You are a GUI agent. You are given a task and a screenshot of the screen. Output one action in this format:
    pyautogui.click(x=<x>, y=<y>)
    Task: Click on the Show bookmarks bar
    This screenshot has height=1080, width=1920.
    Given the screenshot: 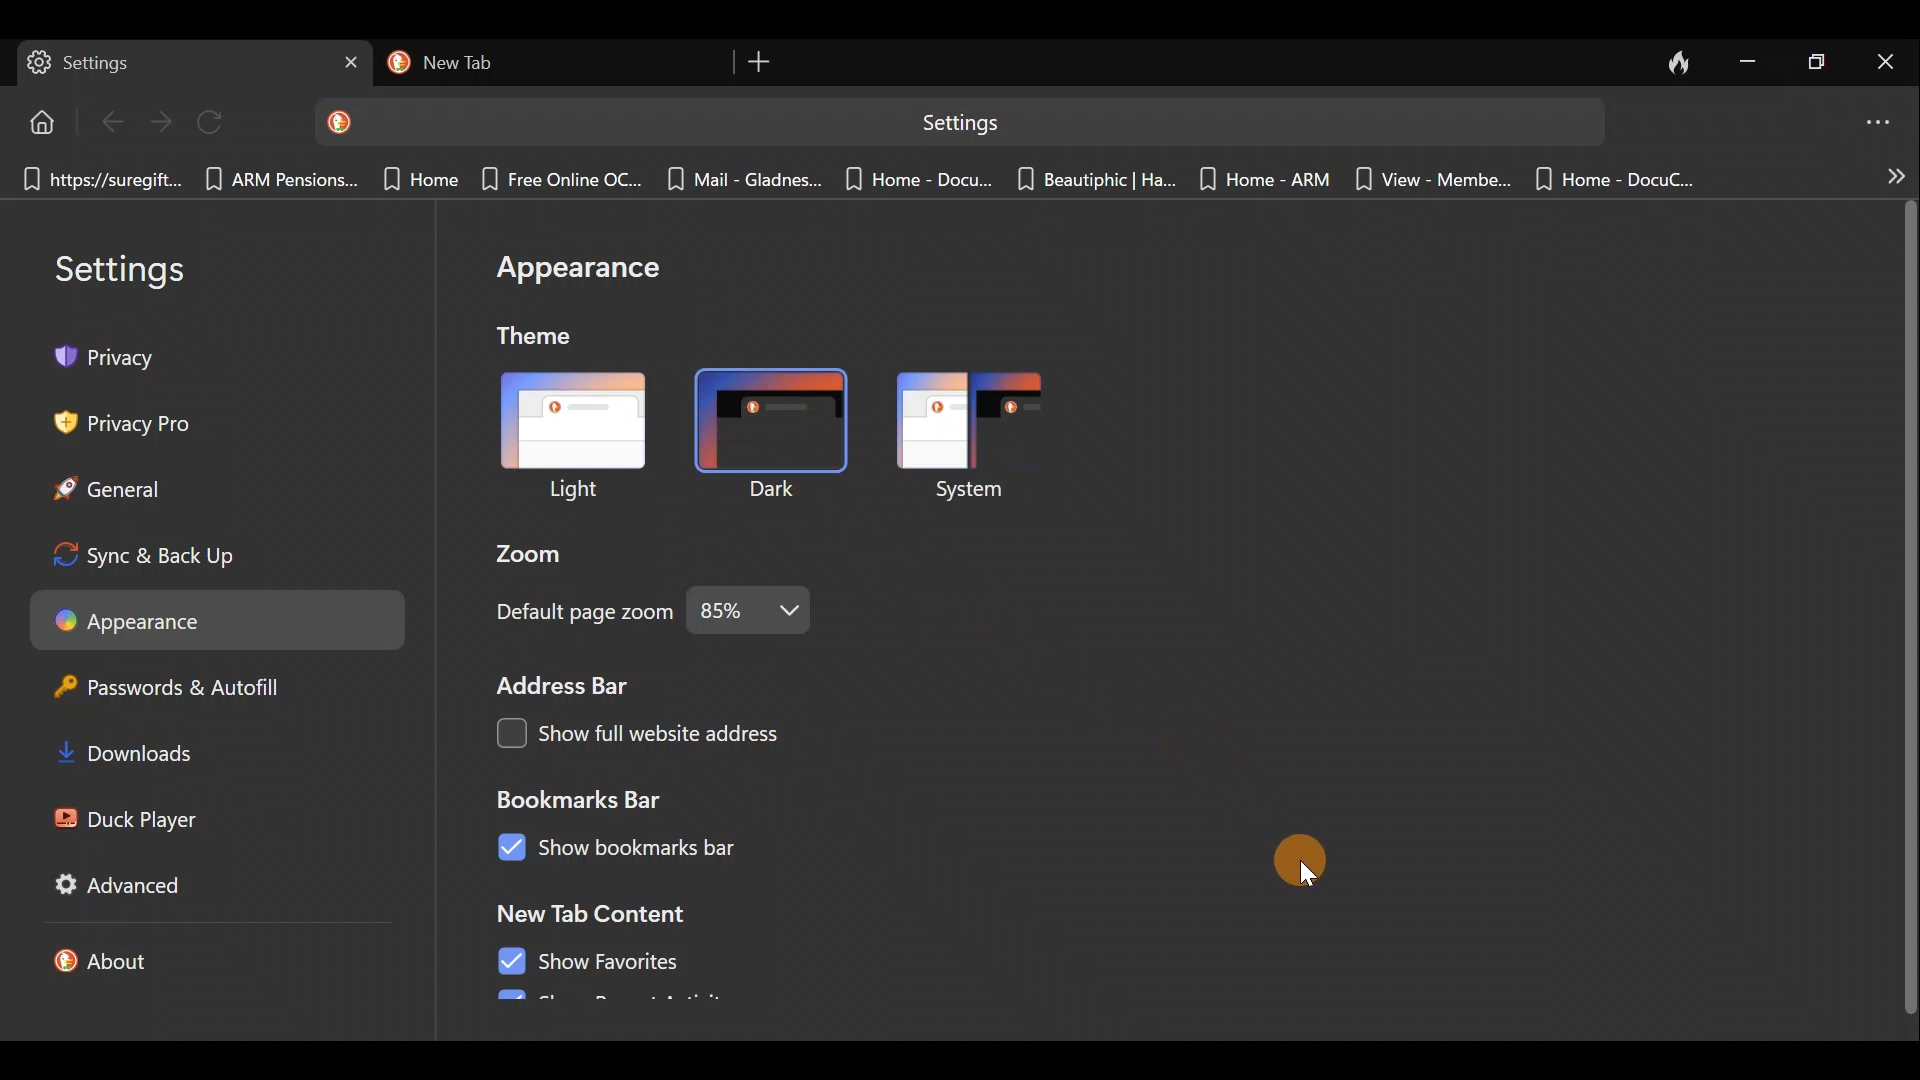 What is the action you would take?
    pyautogui.click(x=637, y=850)
    